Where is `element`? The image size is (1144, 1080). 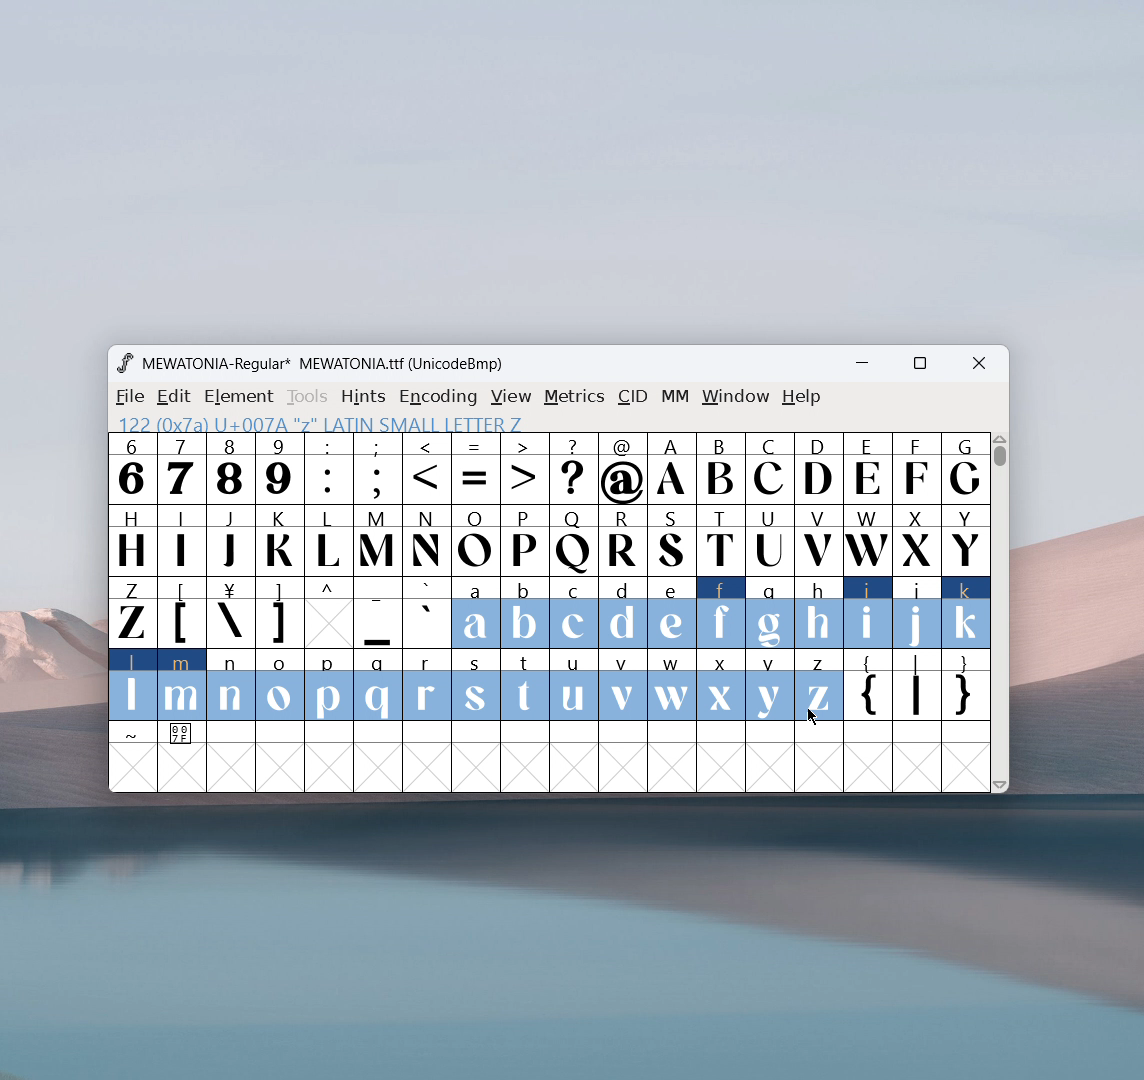 element is located at coordinates (239, 397).